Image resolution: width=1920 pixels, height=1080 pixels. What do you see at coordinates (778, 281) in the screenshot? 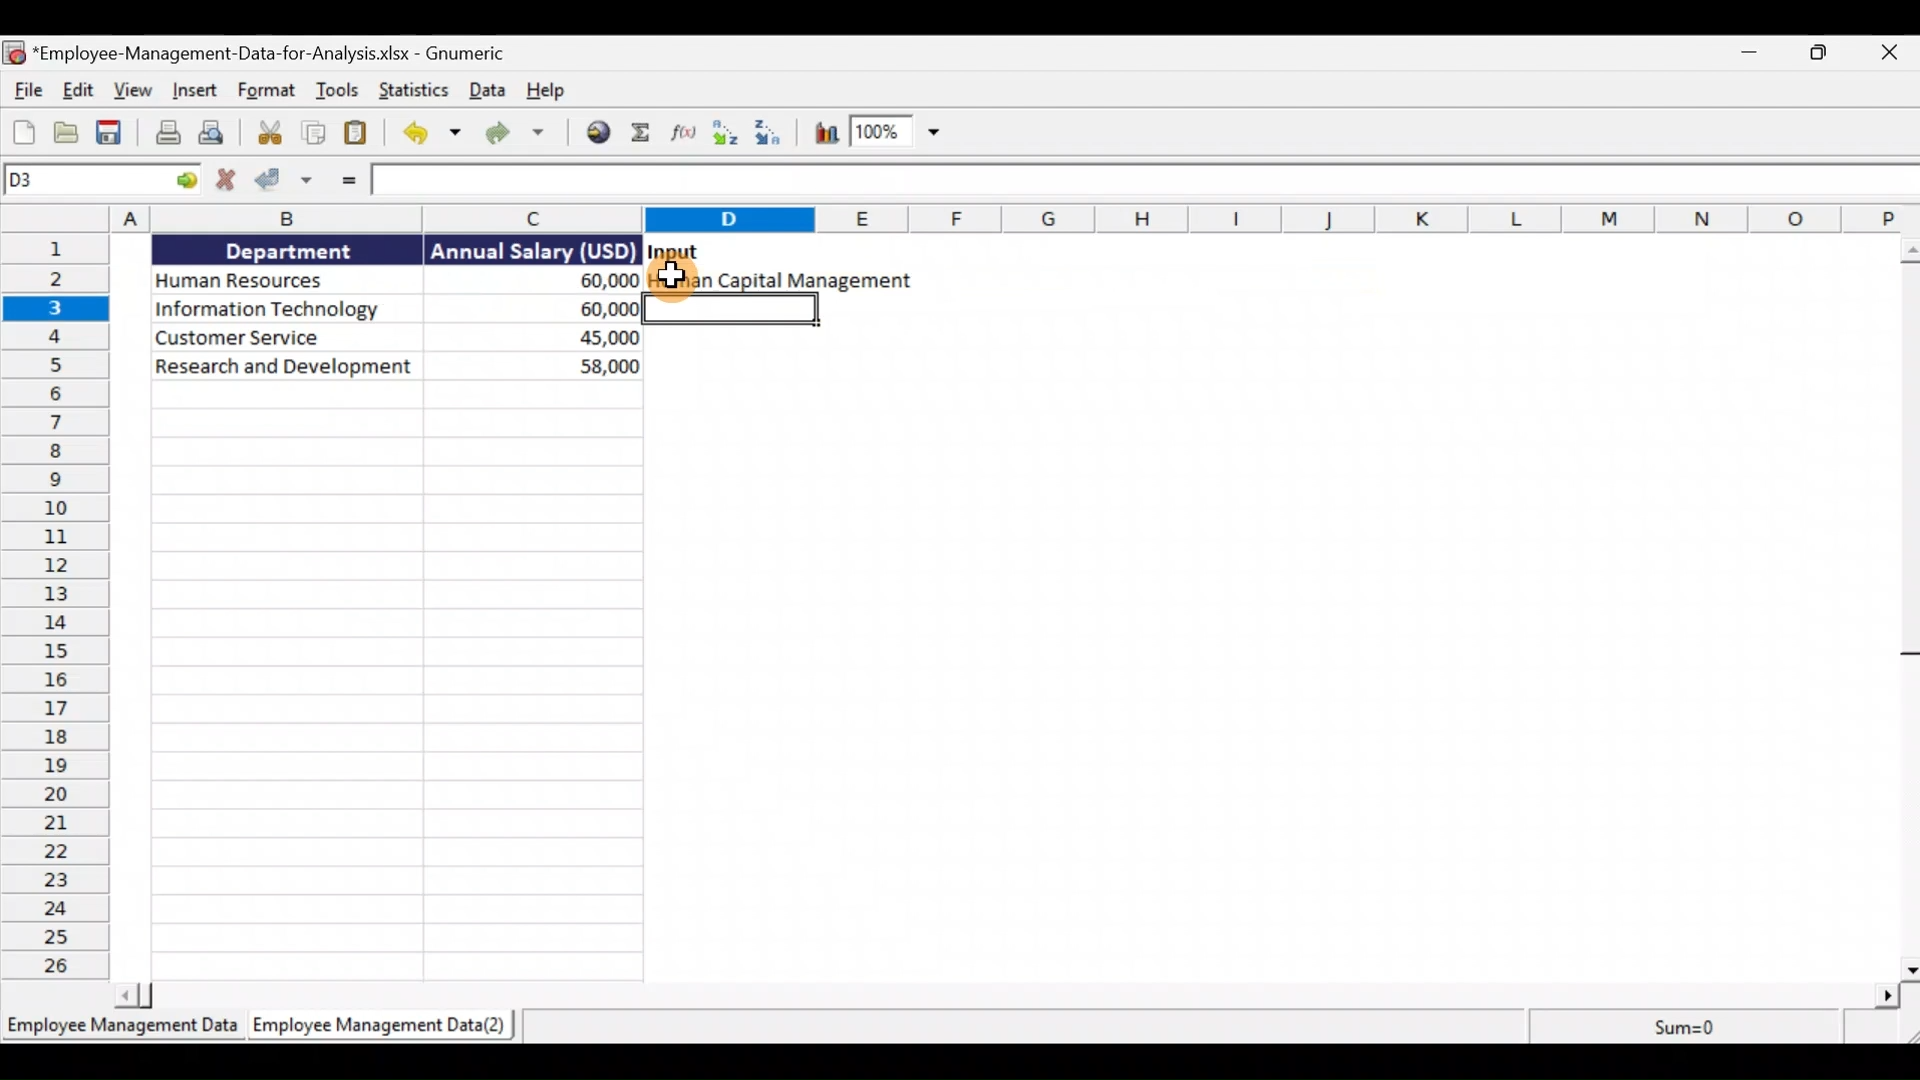
I see `Human Capital Management` at bounding box center [778, 281].